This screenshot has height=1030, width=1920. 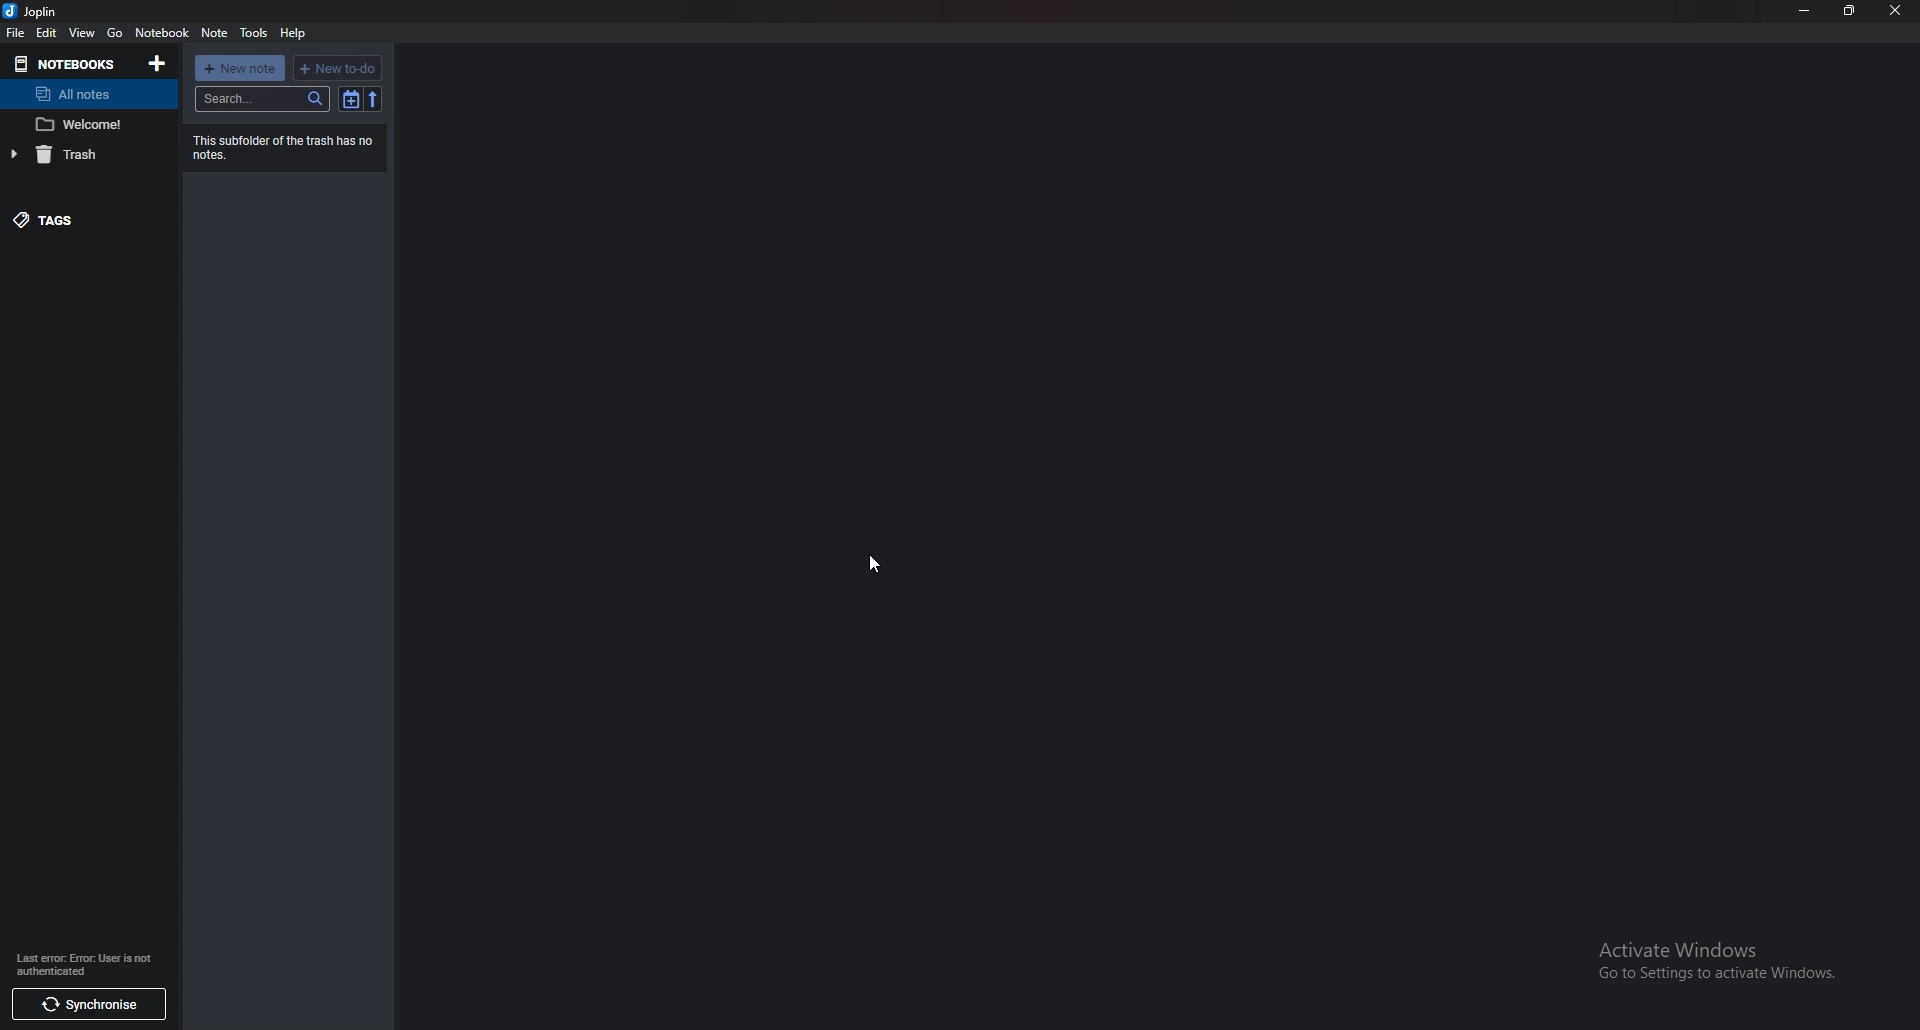 I want to click on edit, so click(x=47, y=33).